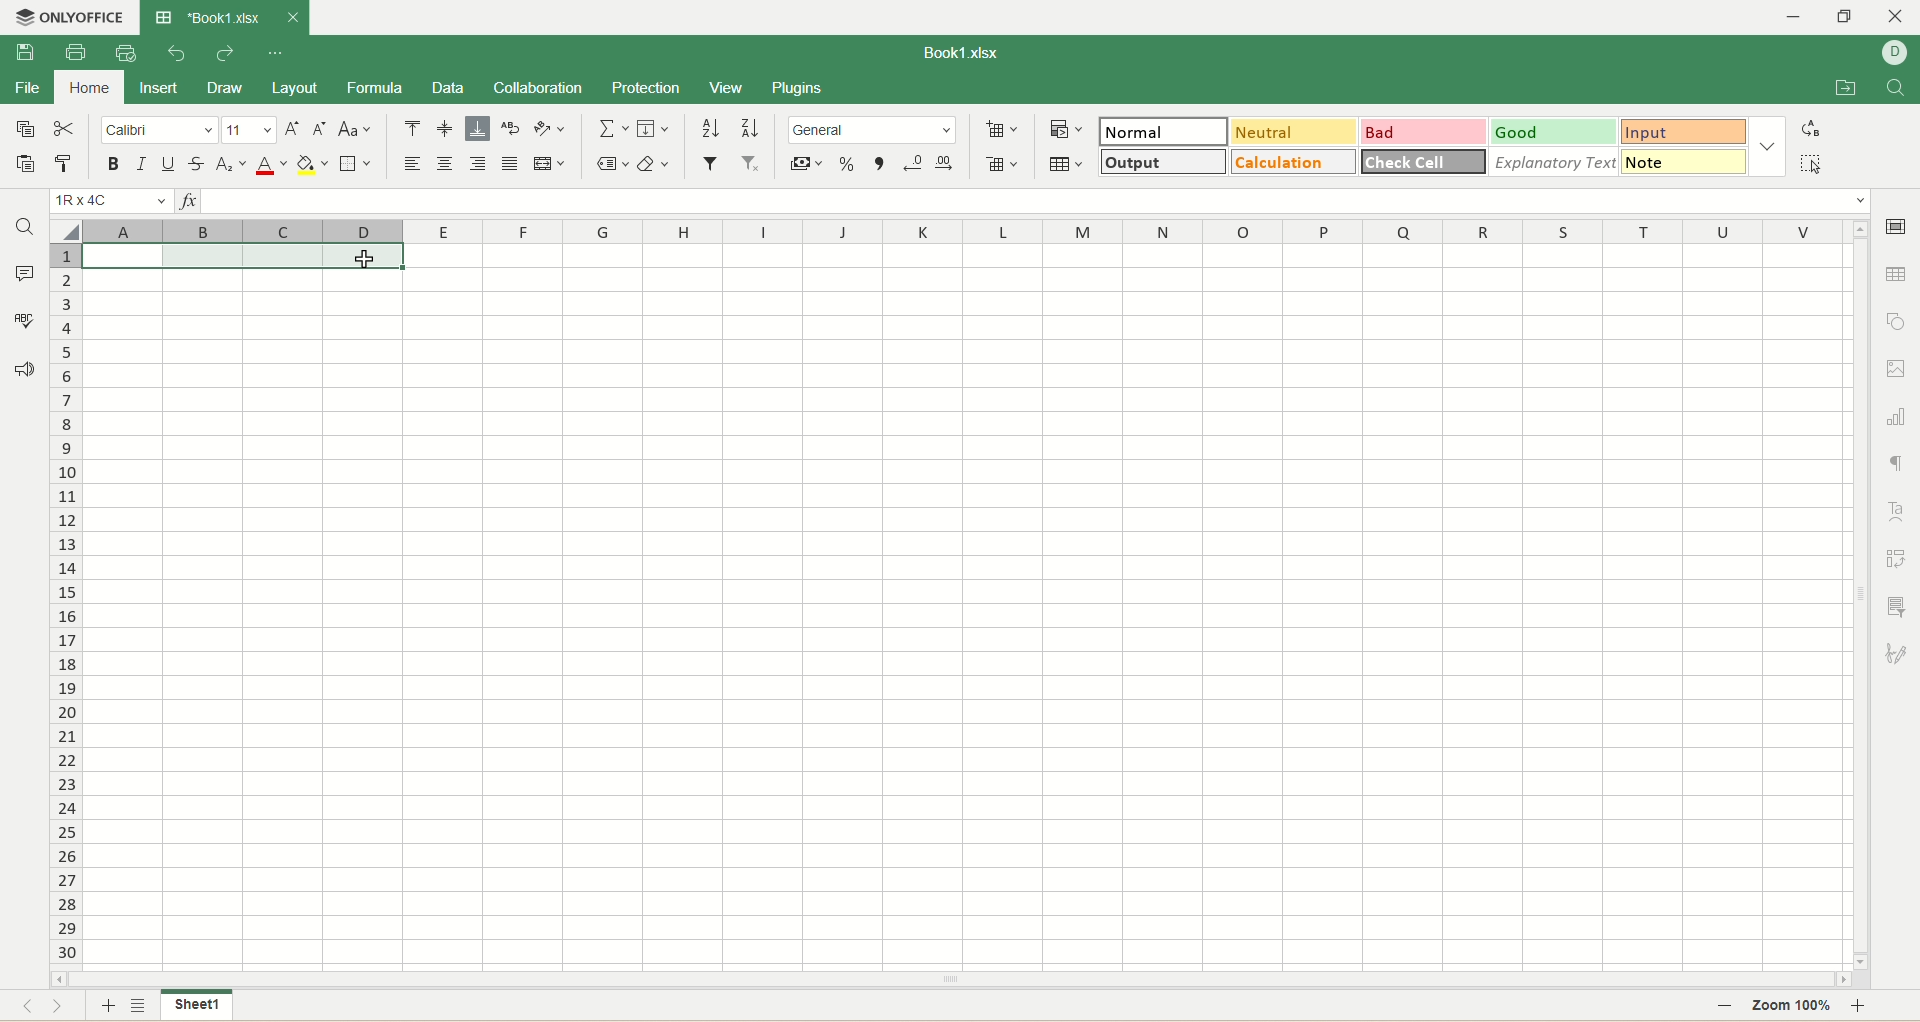 This screenshot has height=1022, width=1920. Describe the element at coordinates (195, 1005) in the screenshot. I see `sheet name` at that location.